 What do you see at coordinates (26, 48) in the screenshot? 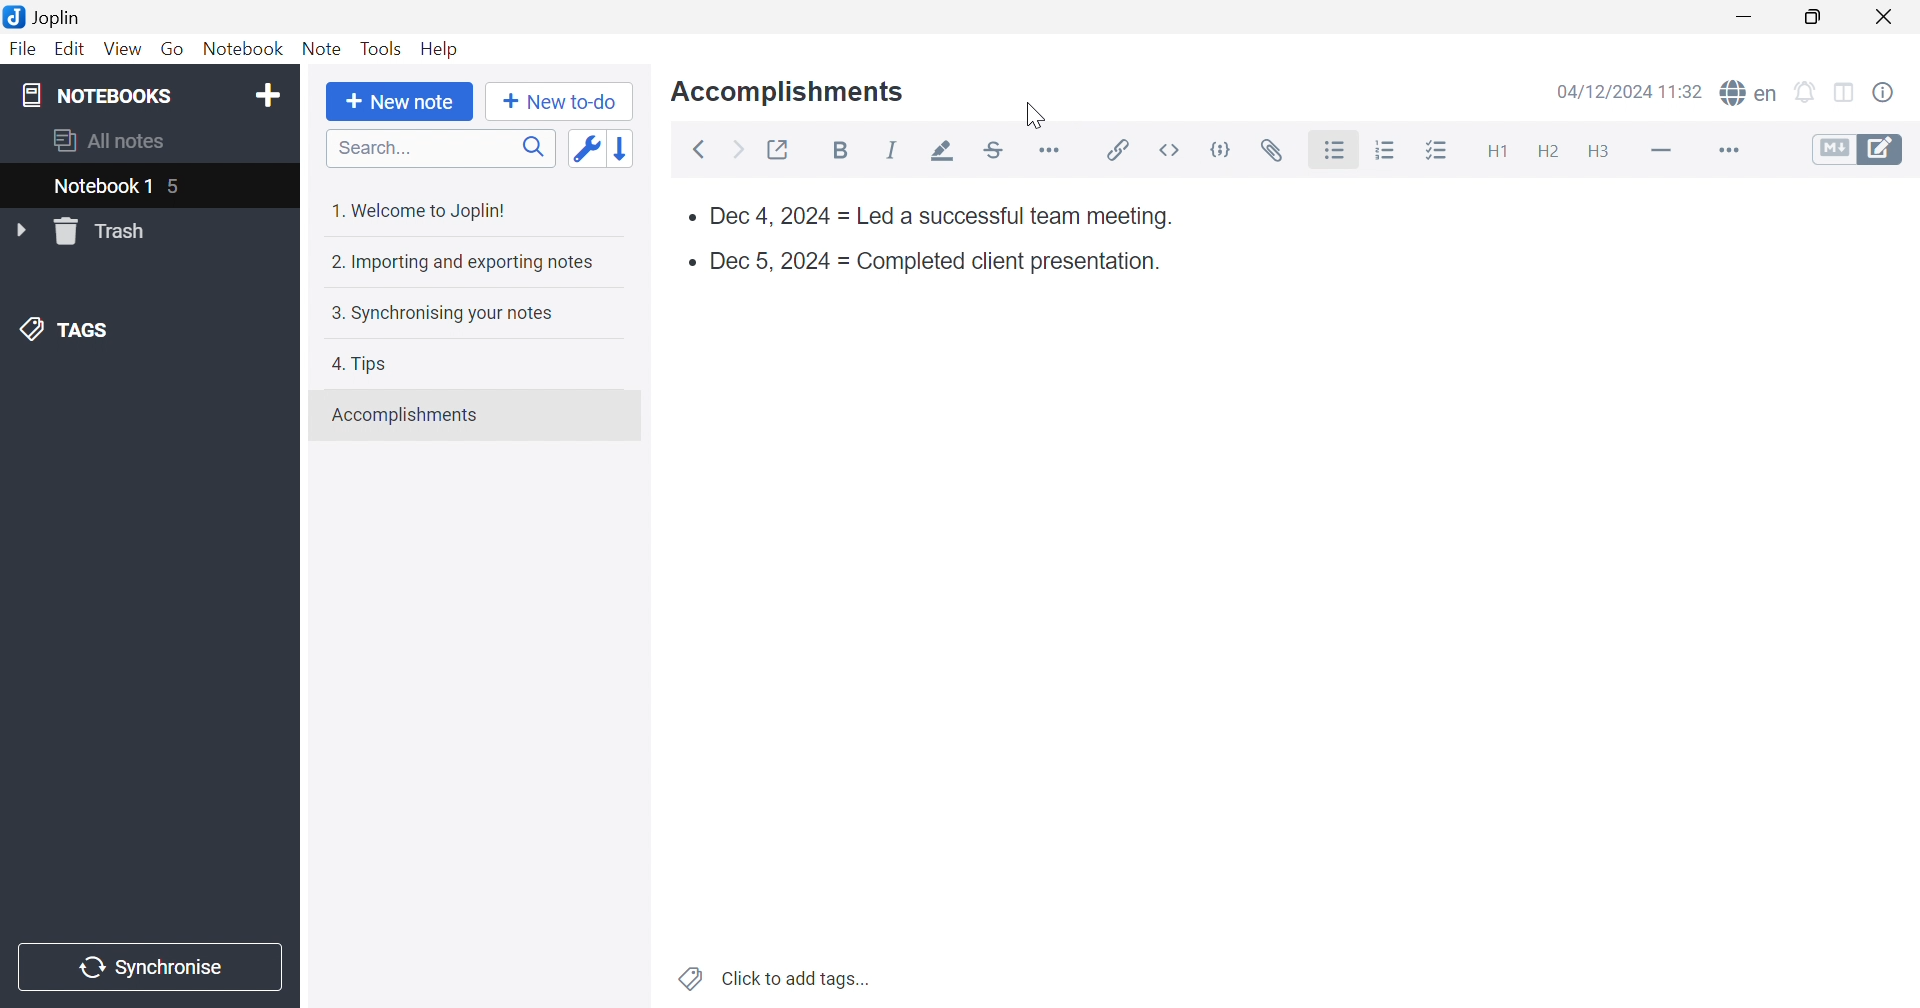
I see `File` at bounding box center [26, 48].